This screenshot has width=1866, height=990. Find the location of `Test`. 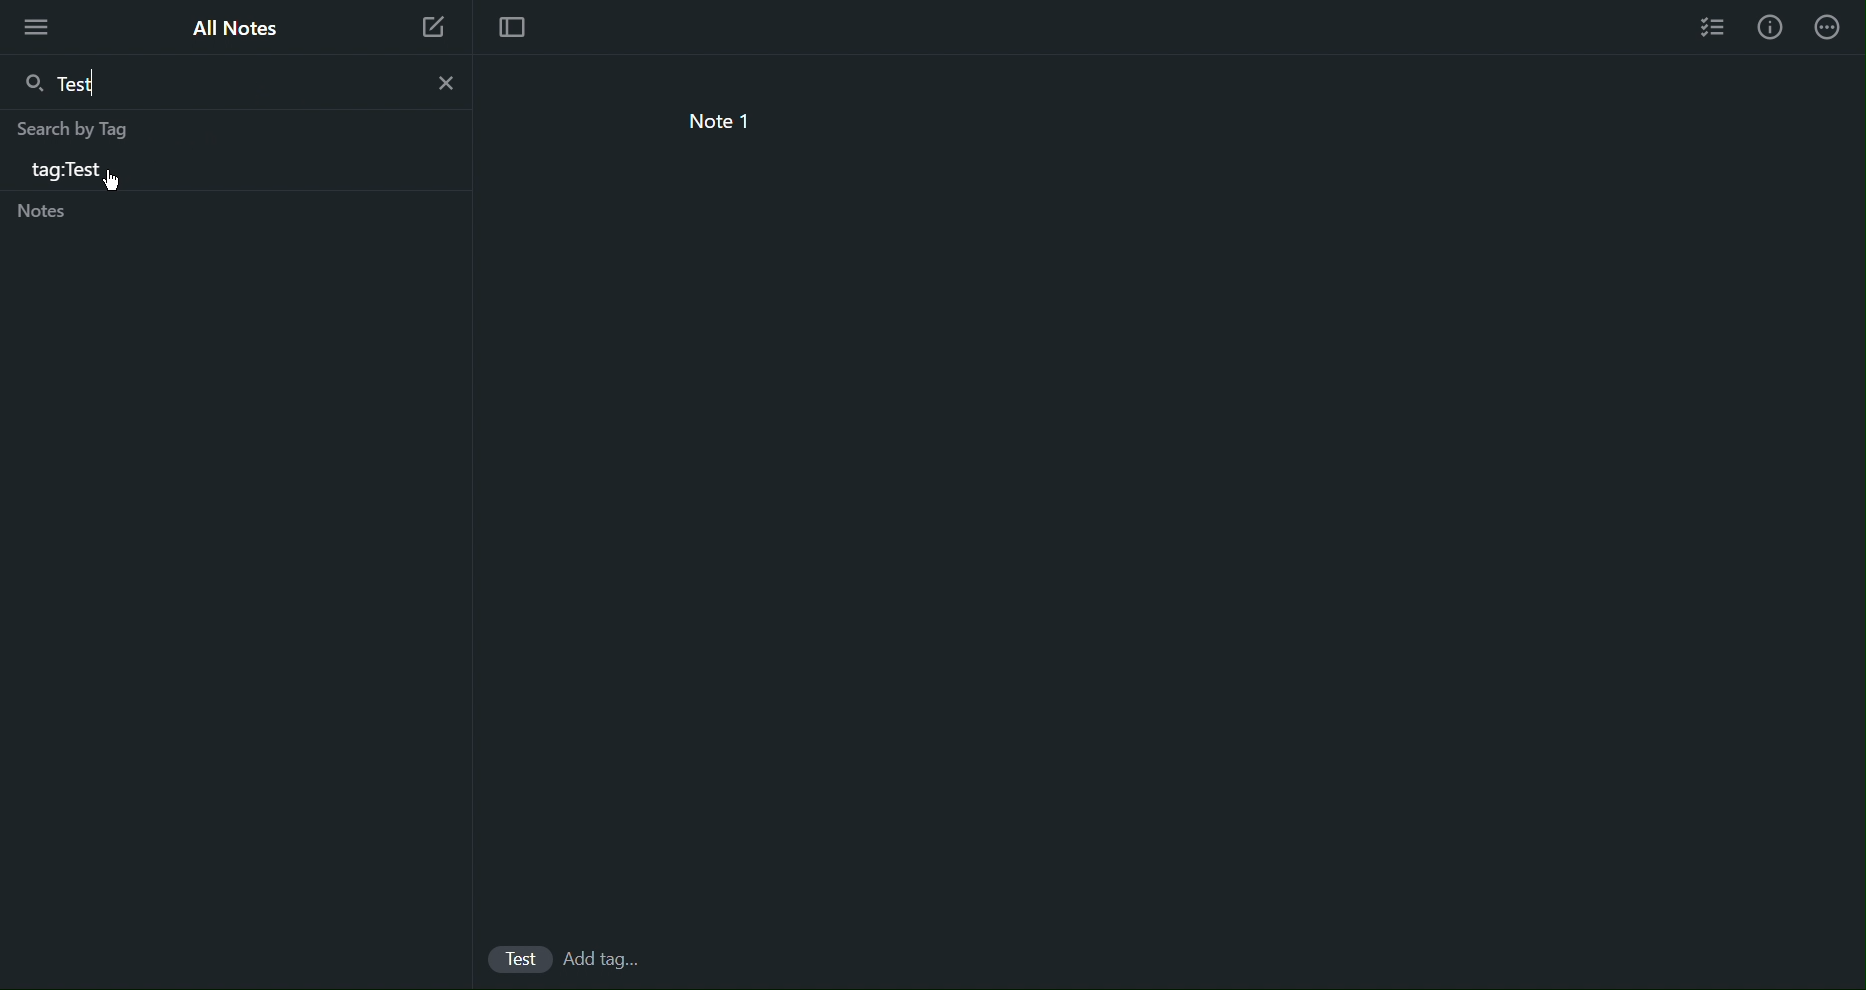

Test is located at coordinates (90, 80).